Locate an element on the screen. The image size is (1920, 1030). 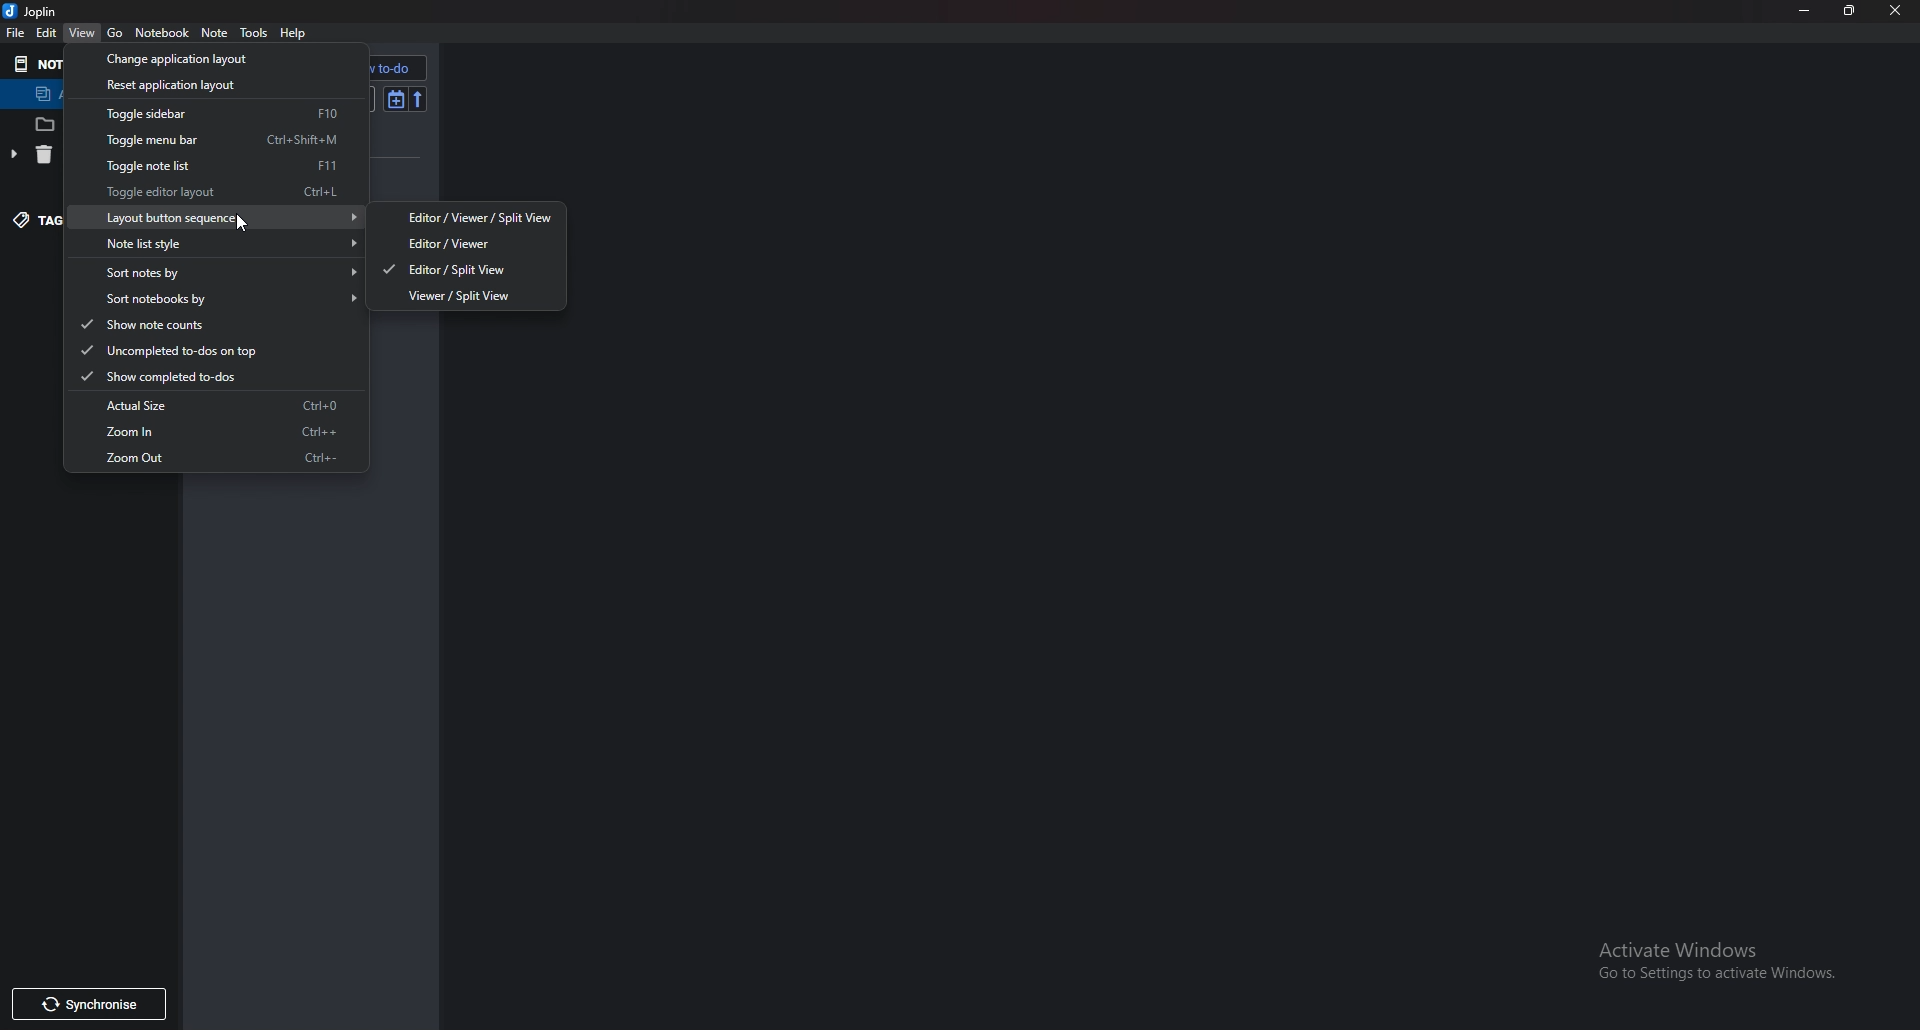
Toggle menu bar is located at coordinates (215, 138).